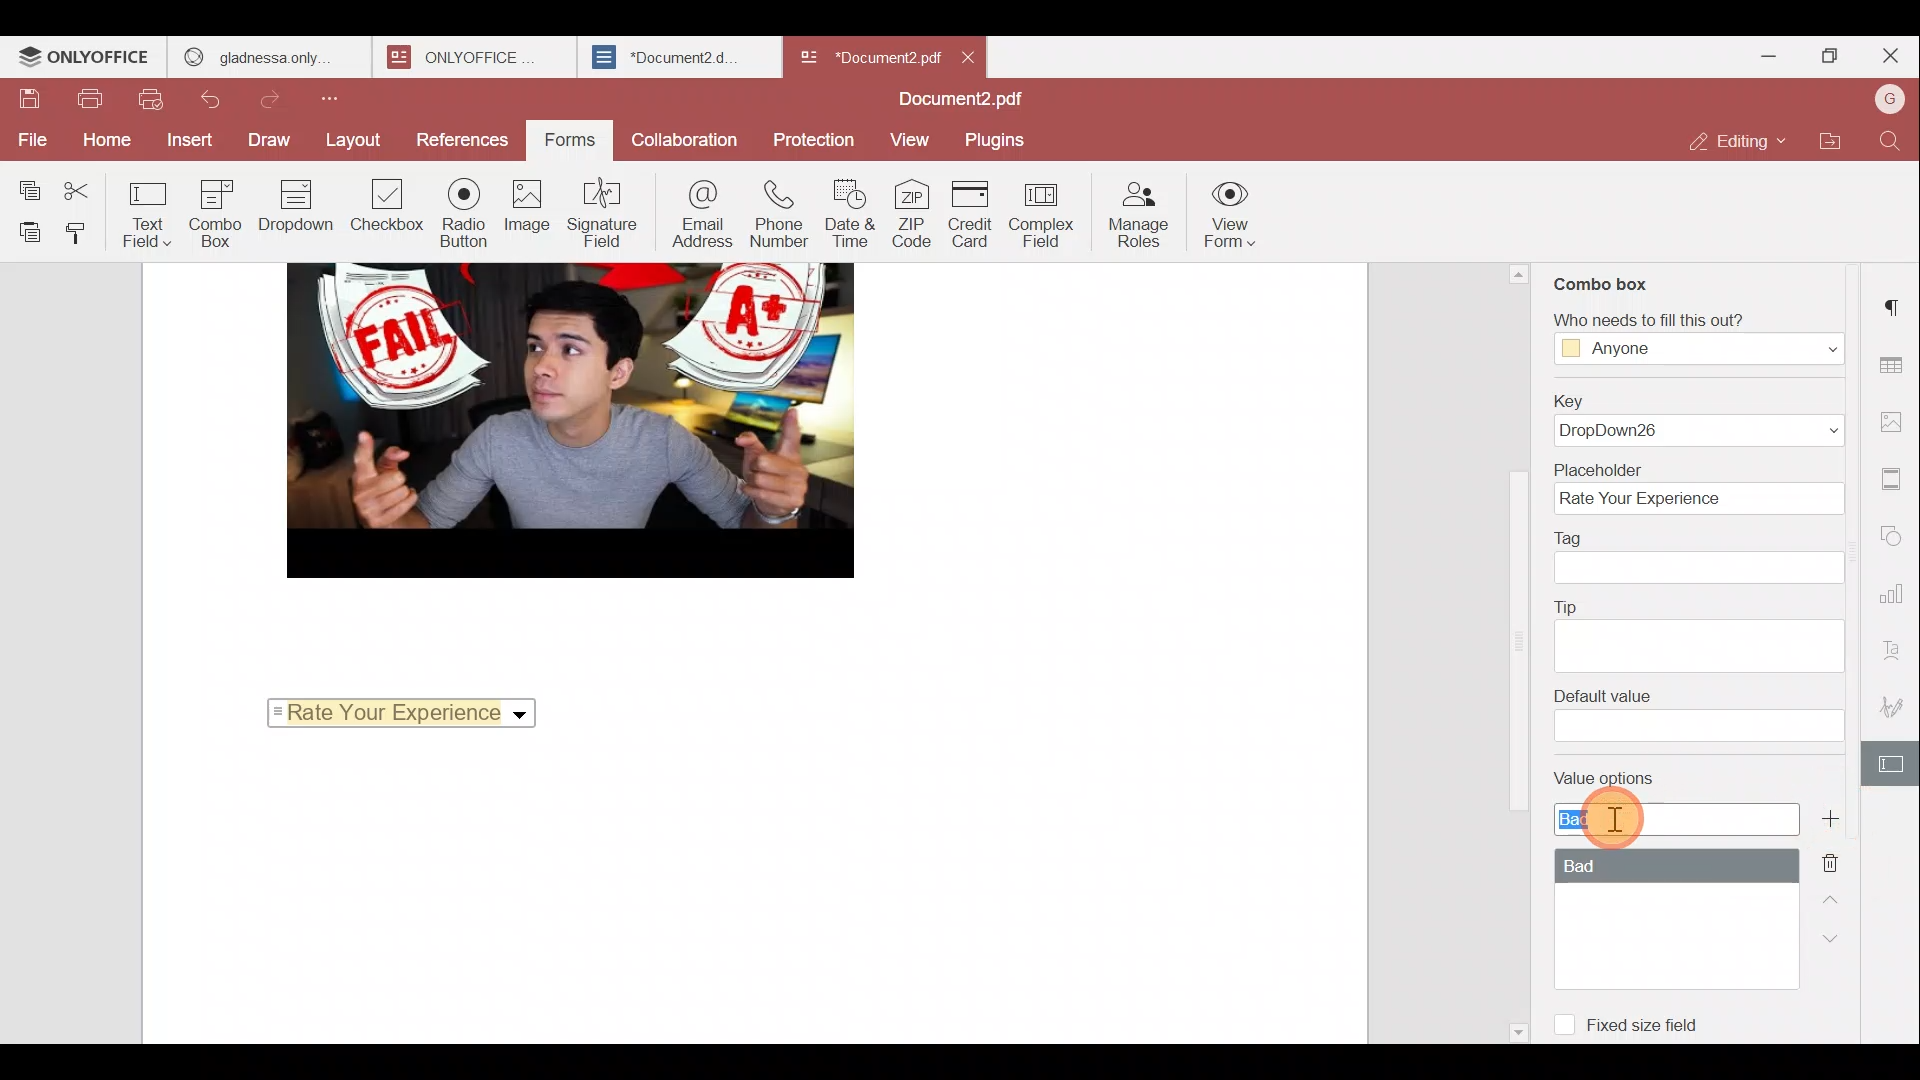  I want to click on Find, so click(1890, 145).